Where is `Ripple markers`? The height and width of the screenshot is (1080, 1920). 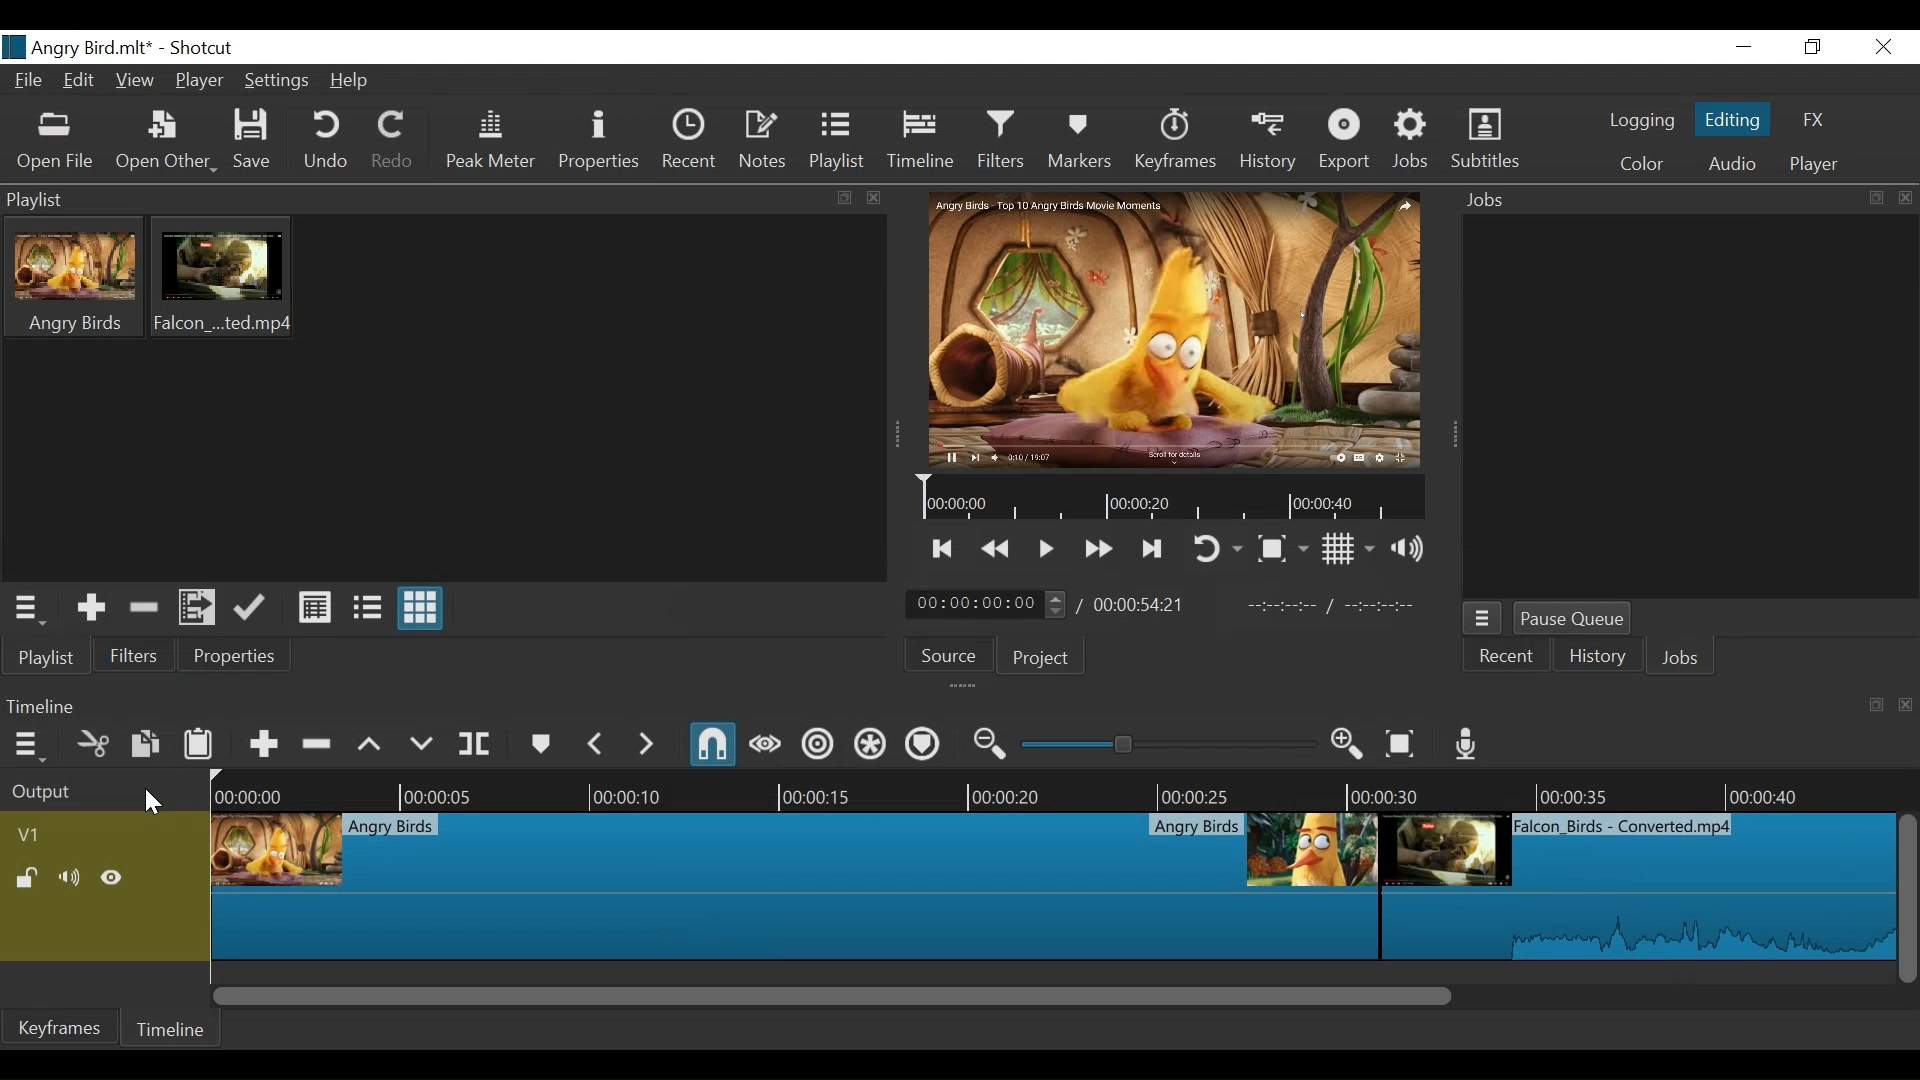 Ripple markers is located at coordinates (921, 744).